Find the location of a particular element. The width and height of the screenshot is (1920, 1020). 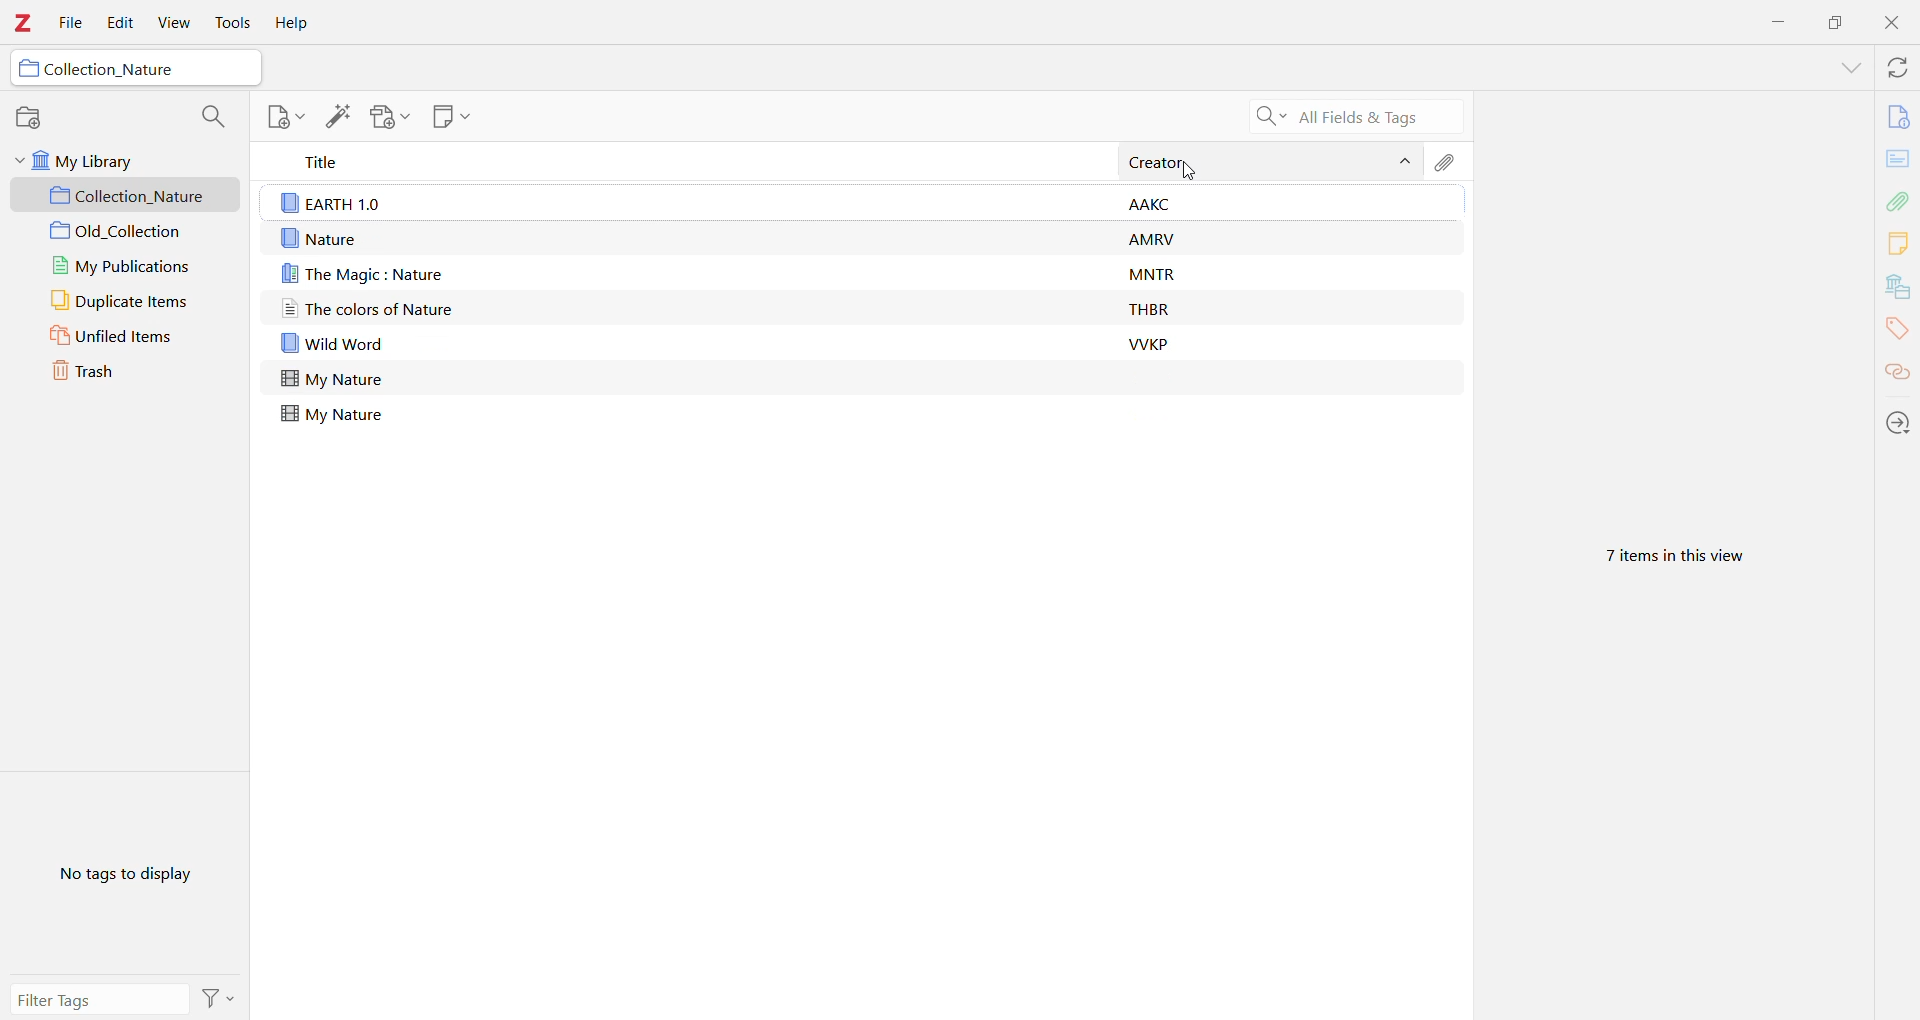

Abstract is located at coordinates (1897, 159).